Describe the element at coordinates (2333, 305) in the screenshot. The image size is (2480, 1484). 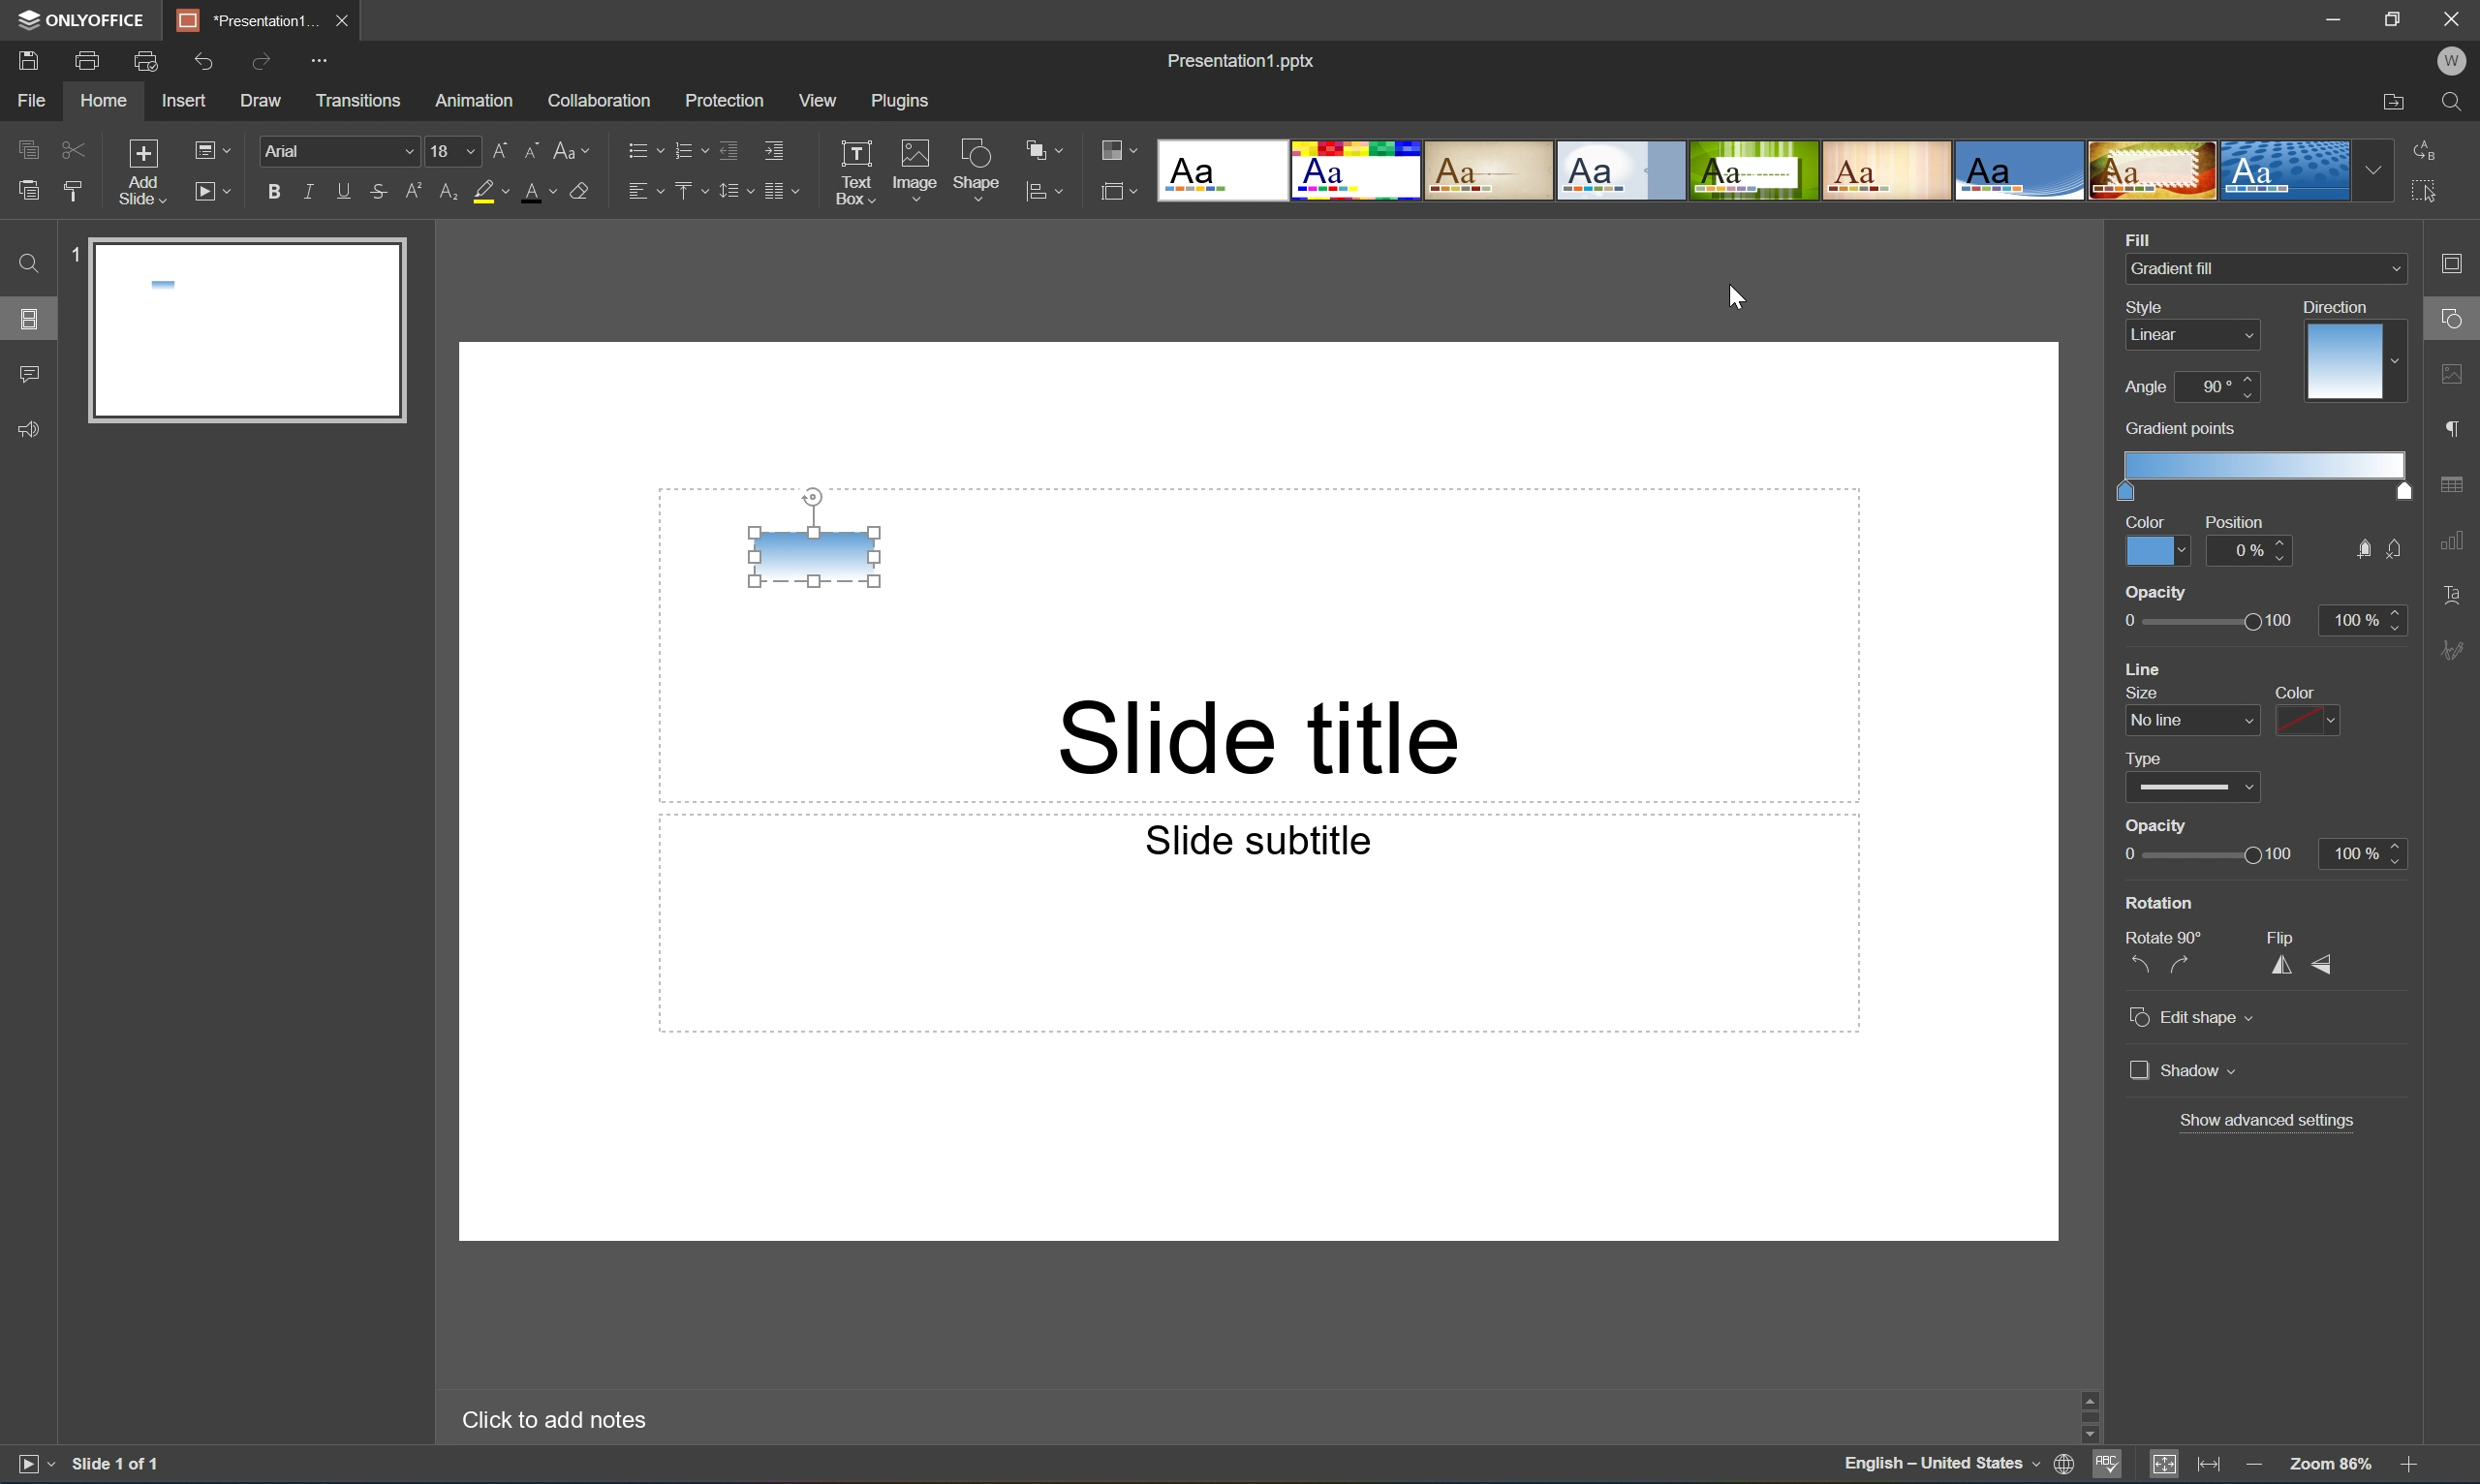
I see `Direction` at that location.